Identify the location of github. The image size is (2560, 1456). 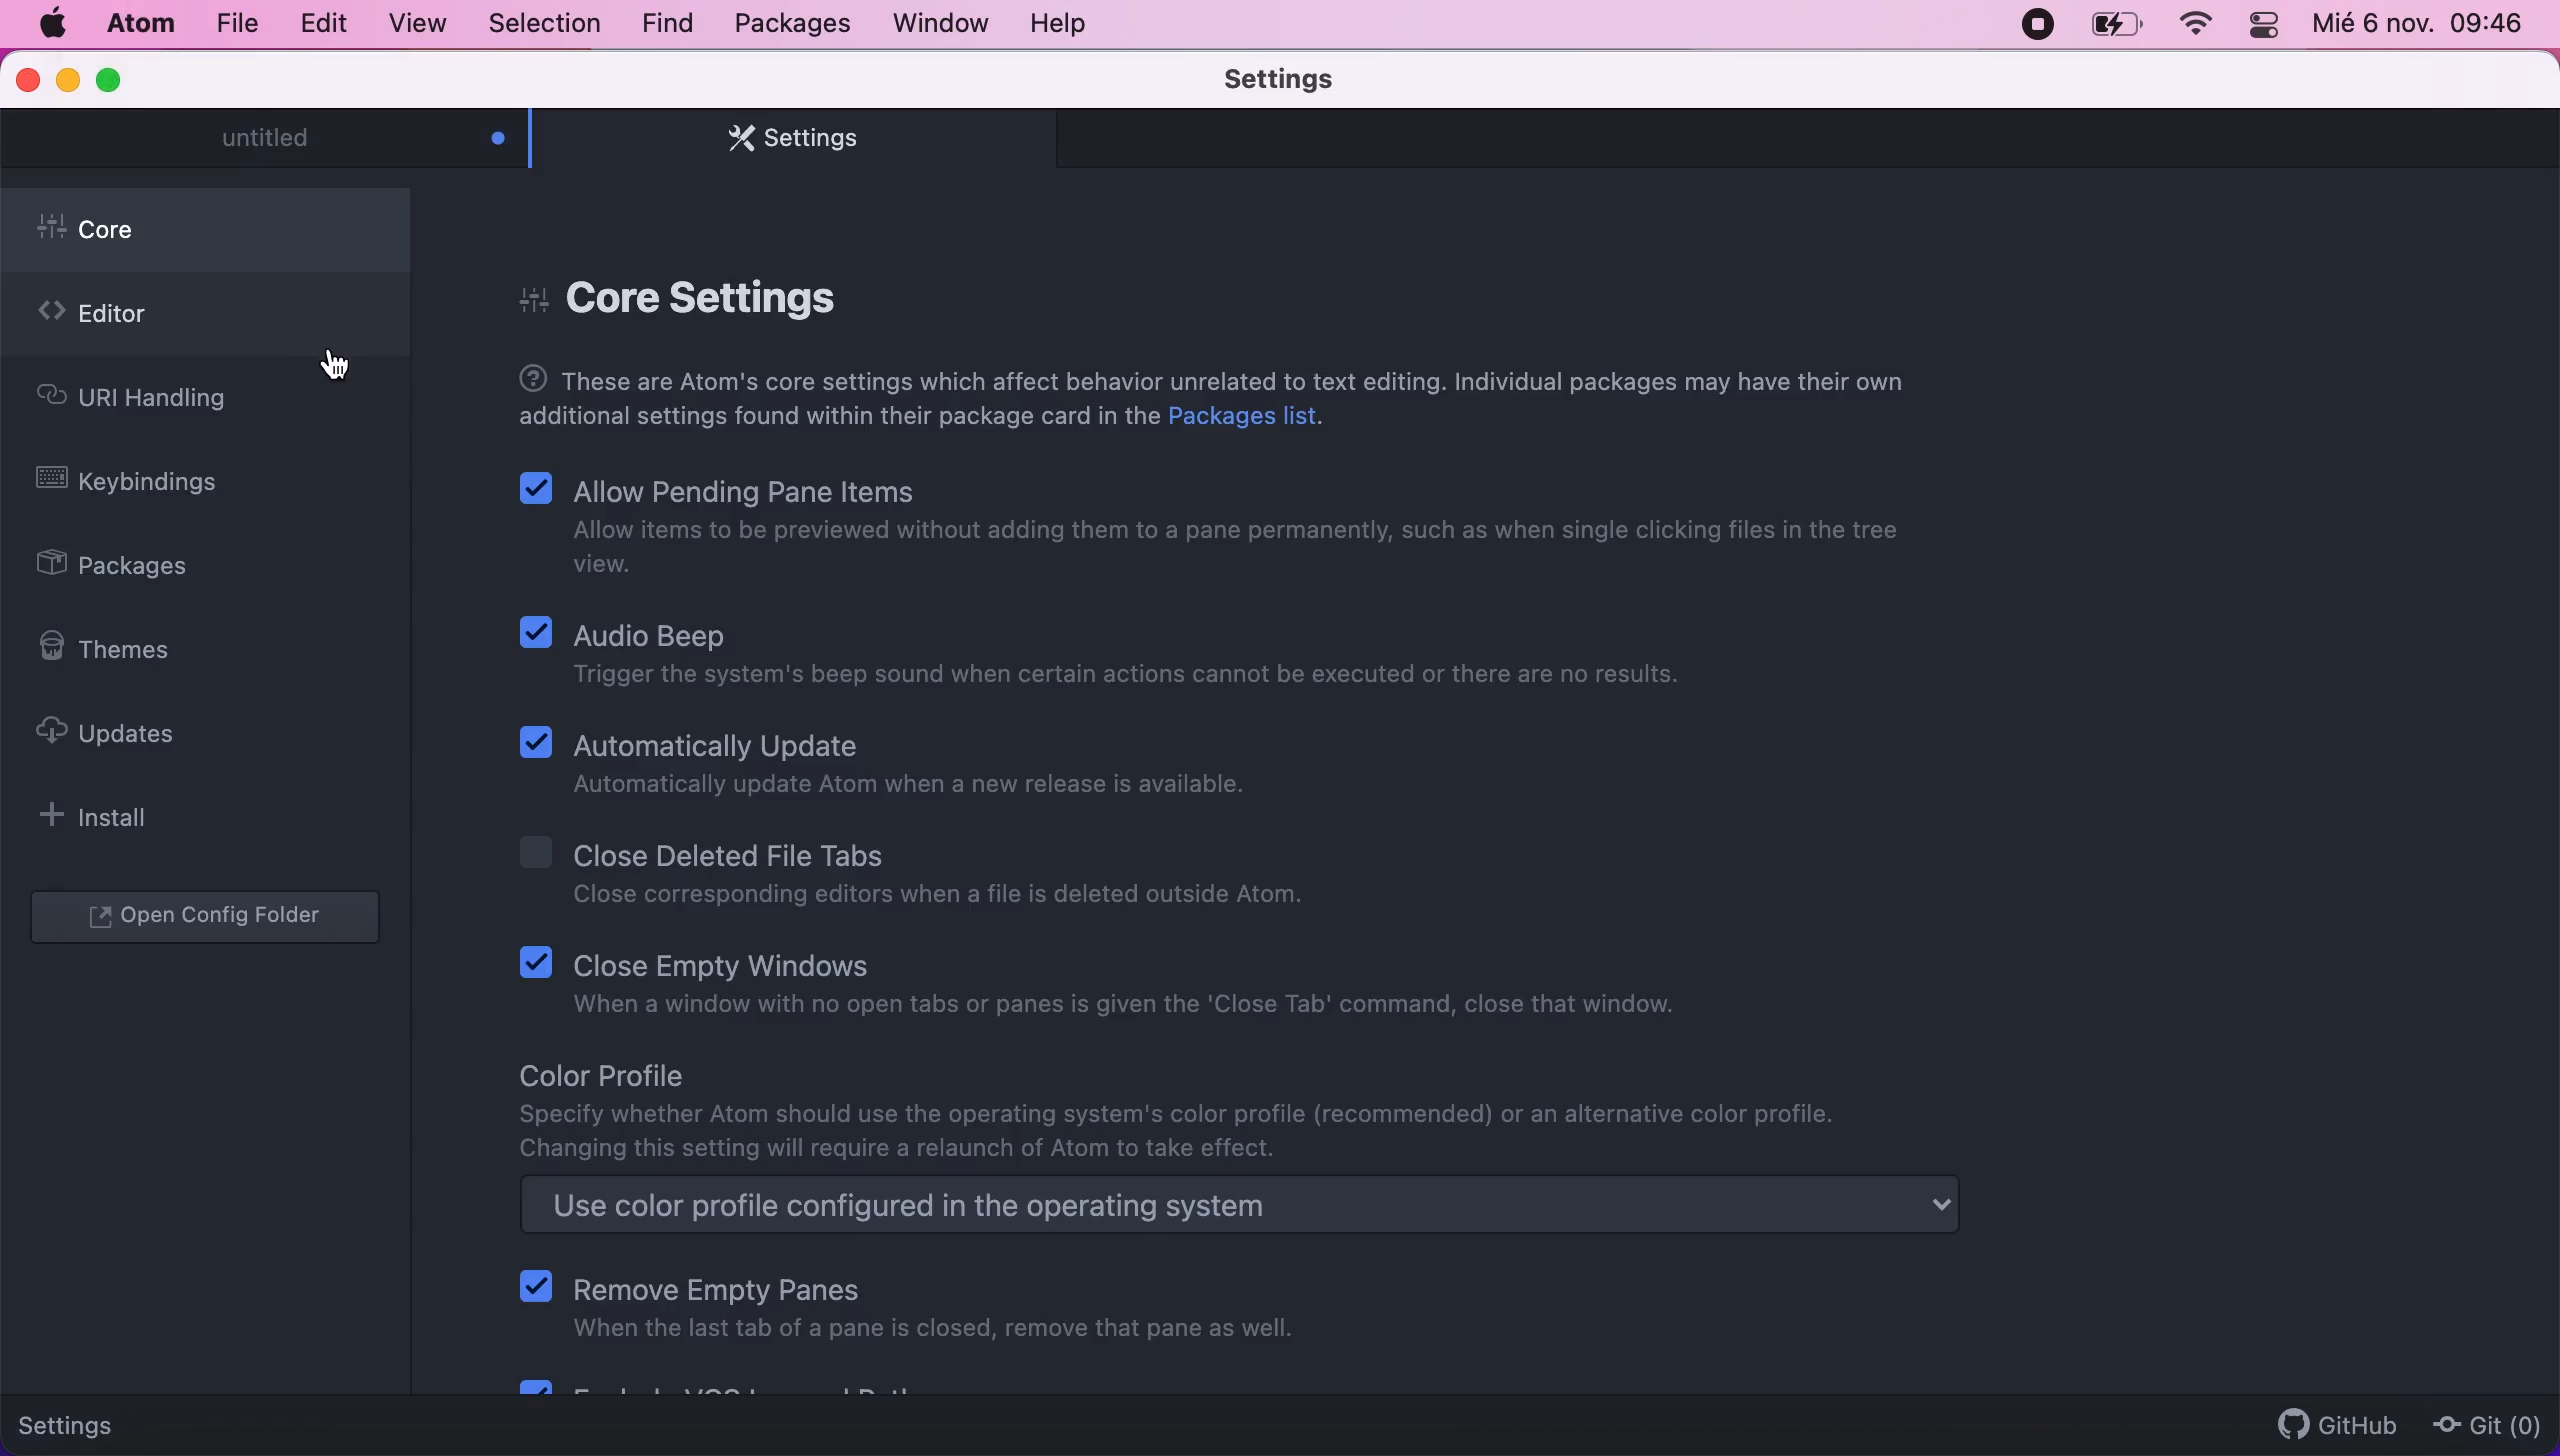
(2346, 1424).